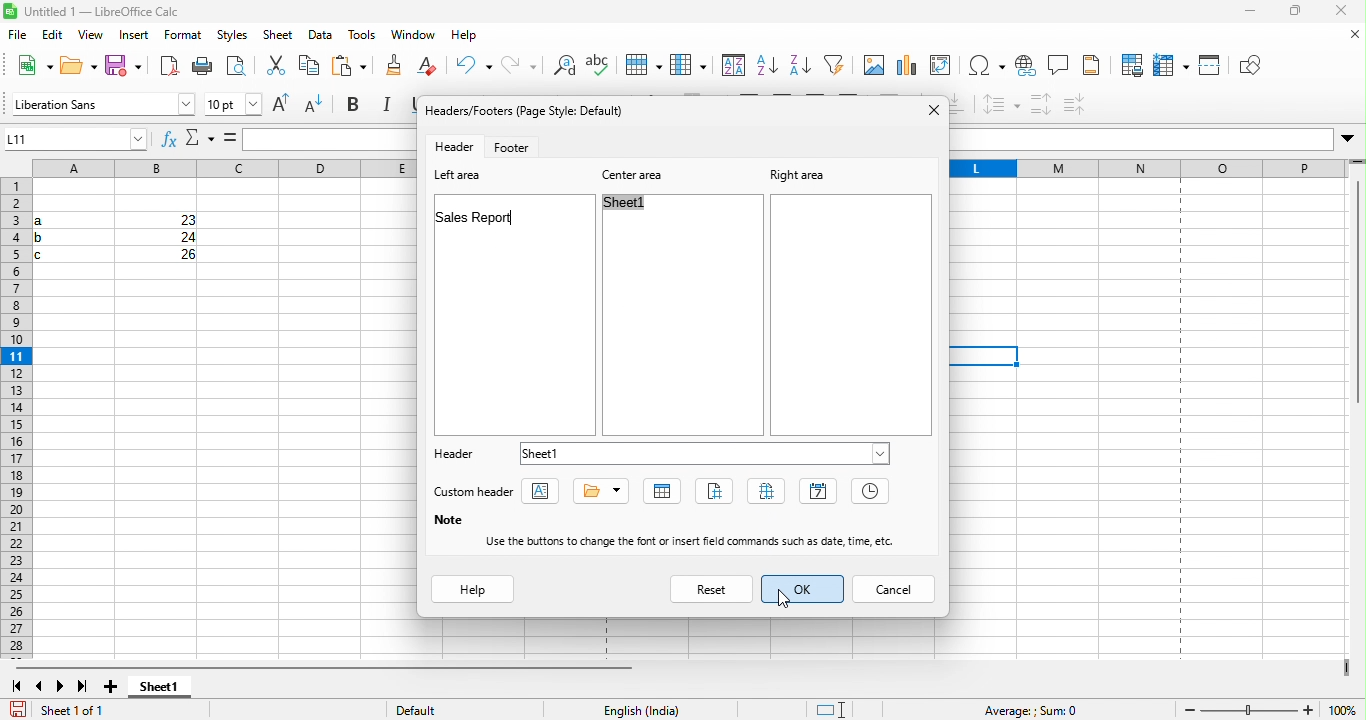 Image resolution: width=1366 pixels, height=720 pixels. I want to click on find and replace, so click(520, 67).